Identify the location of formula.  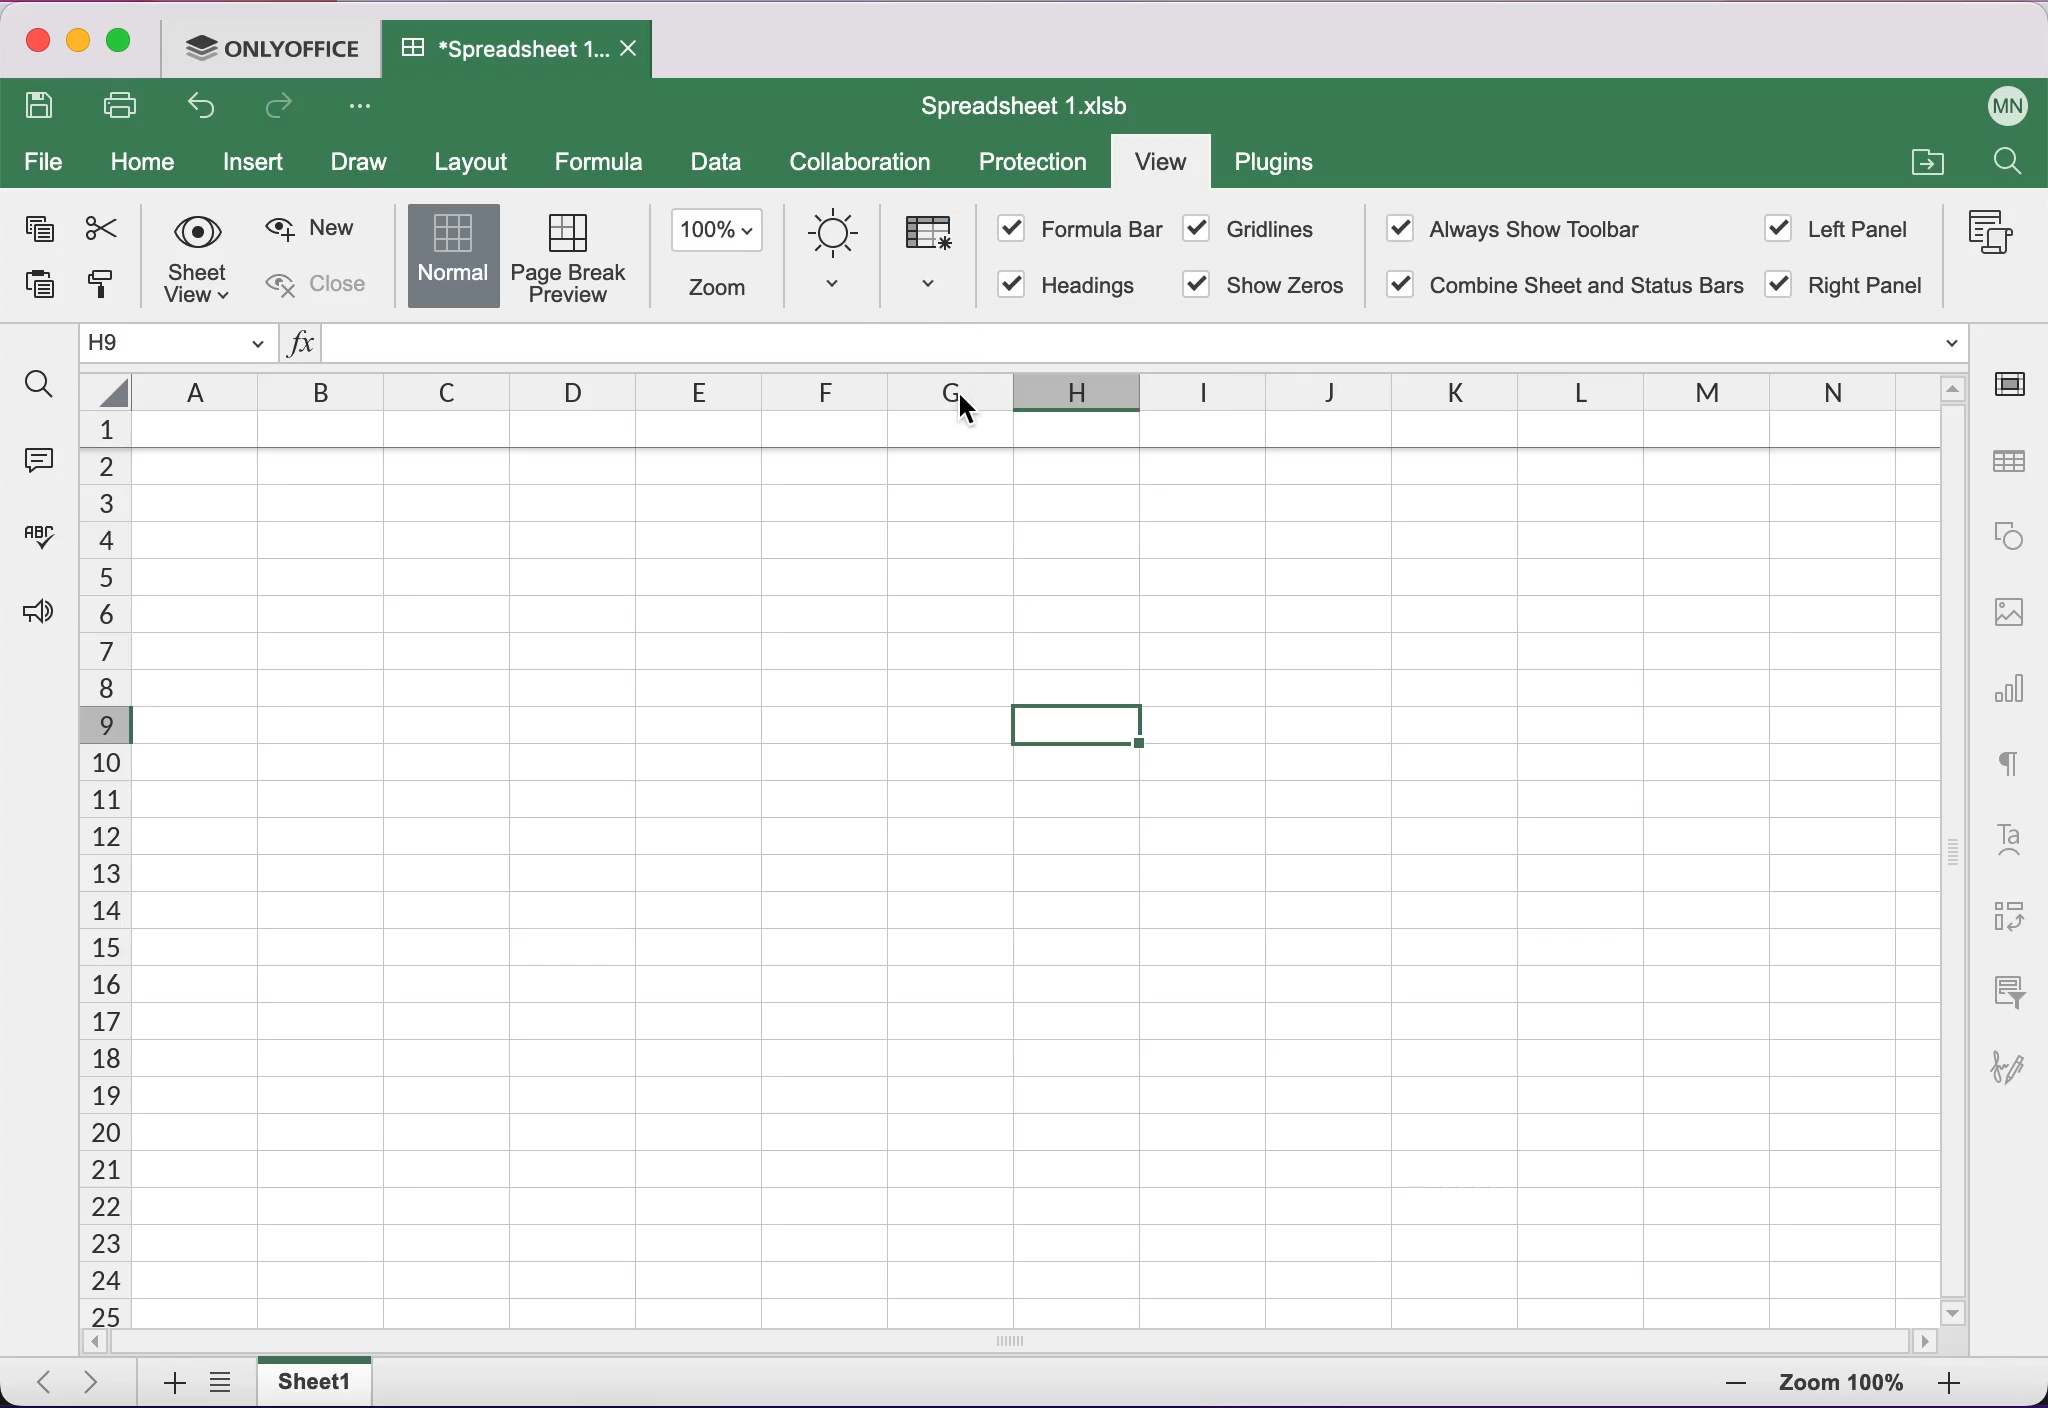
(600, 161).